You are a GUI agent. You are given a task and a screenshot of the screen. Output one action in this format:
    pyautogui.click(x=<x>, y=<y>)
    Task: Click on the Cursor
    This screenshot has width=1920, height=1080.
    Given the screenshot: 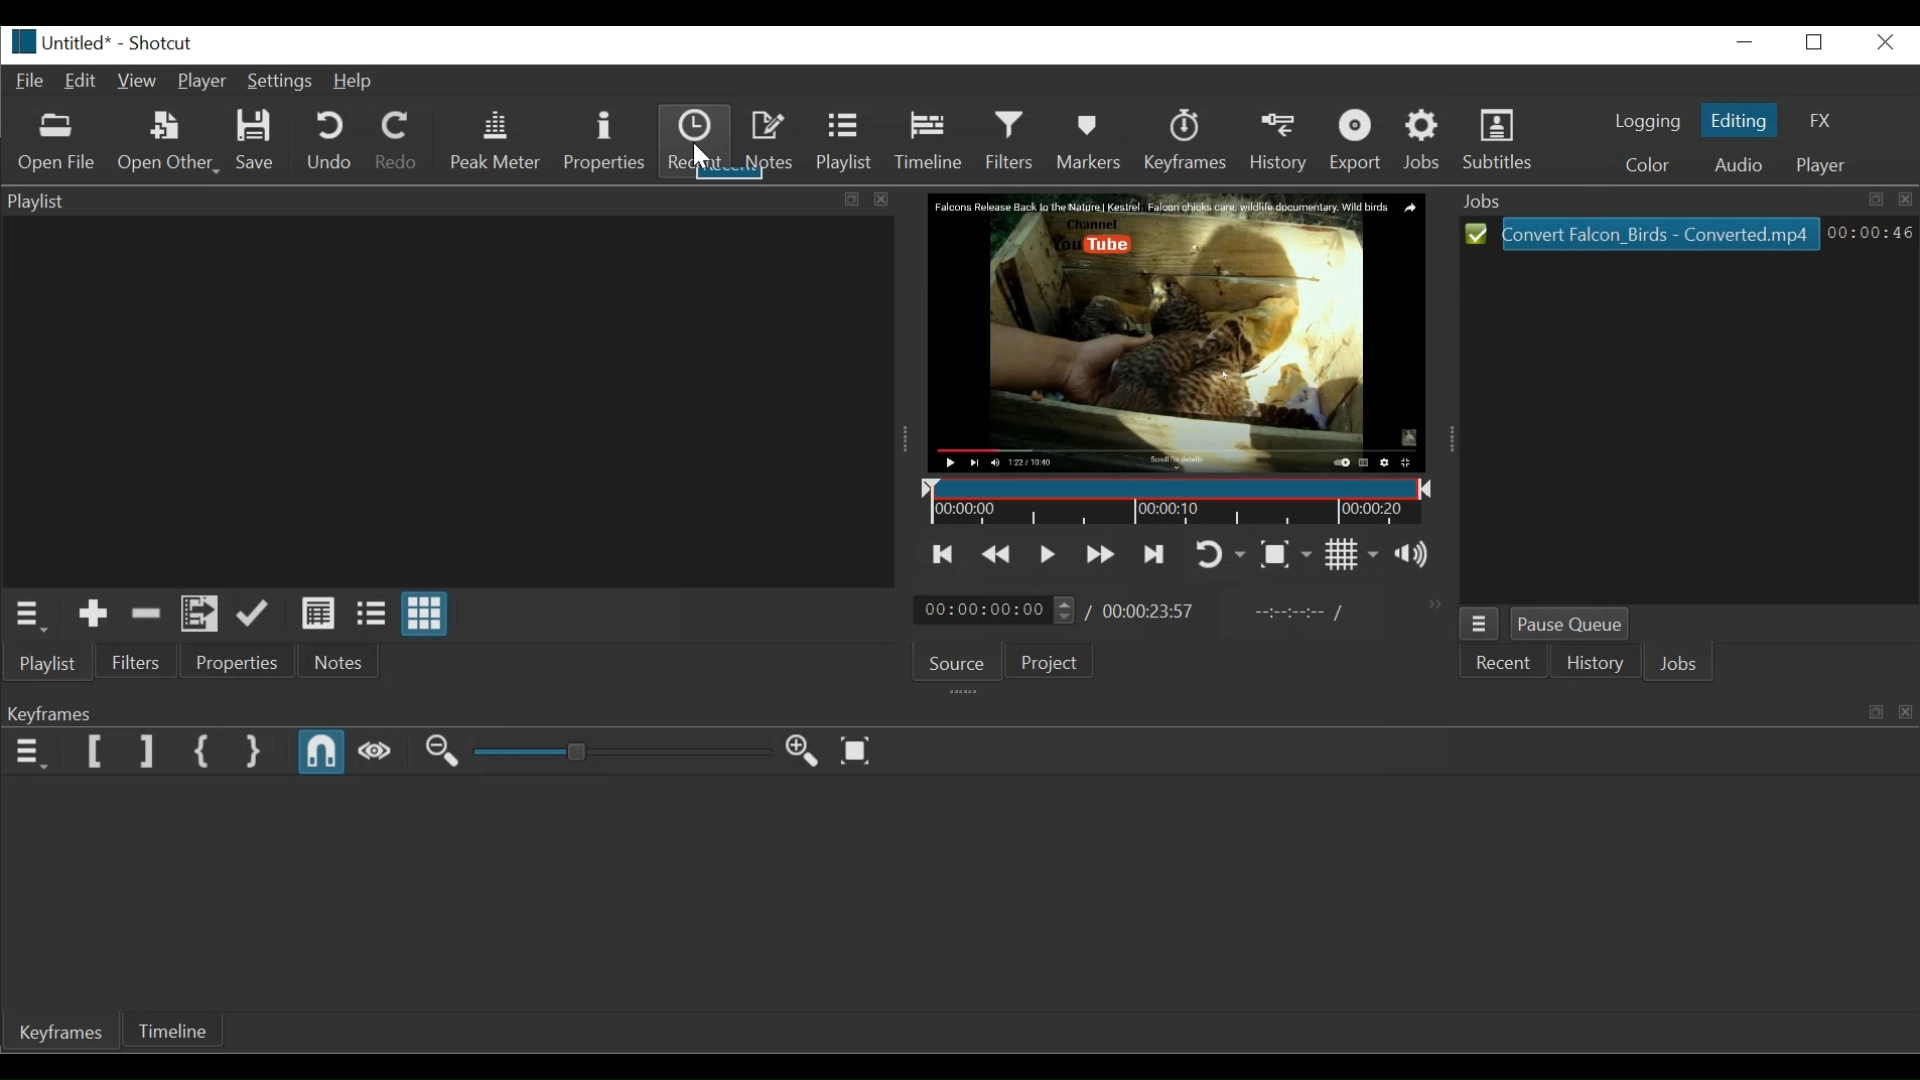 What is the action you would take?
    pyautogui.click(x=699, y=157)
    